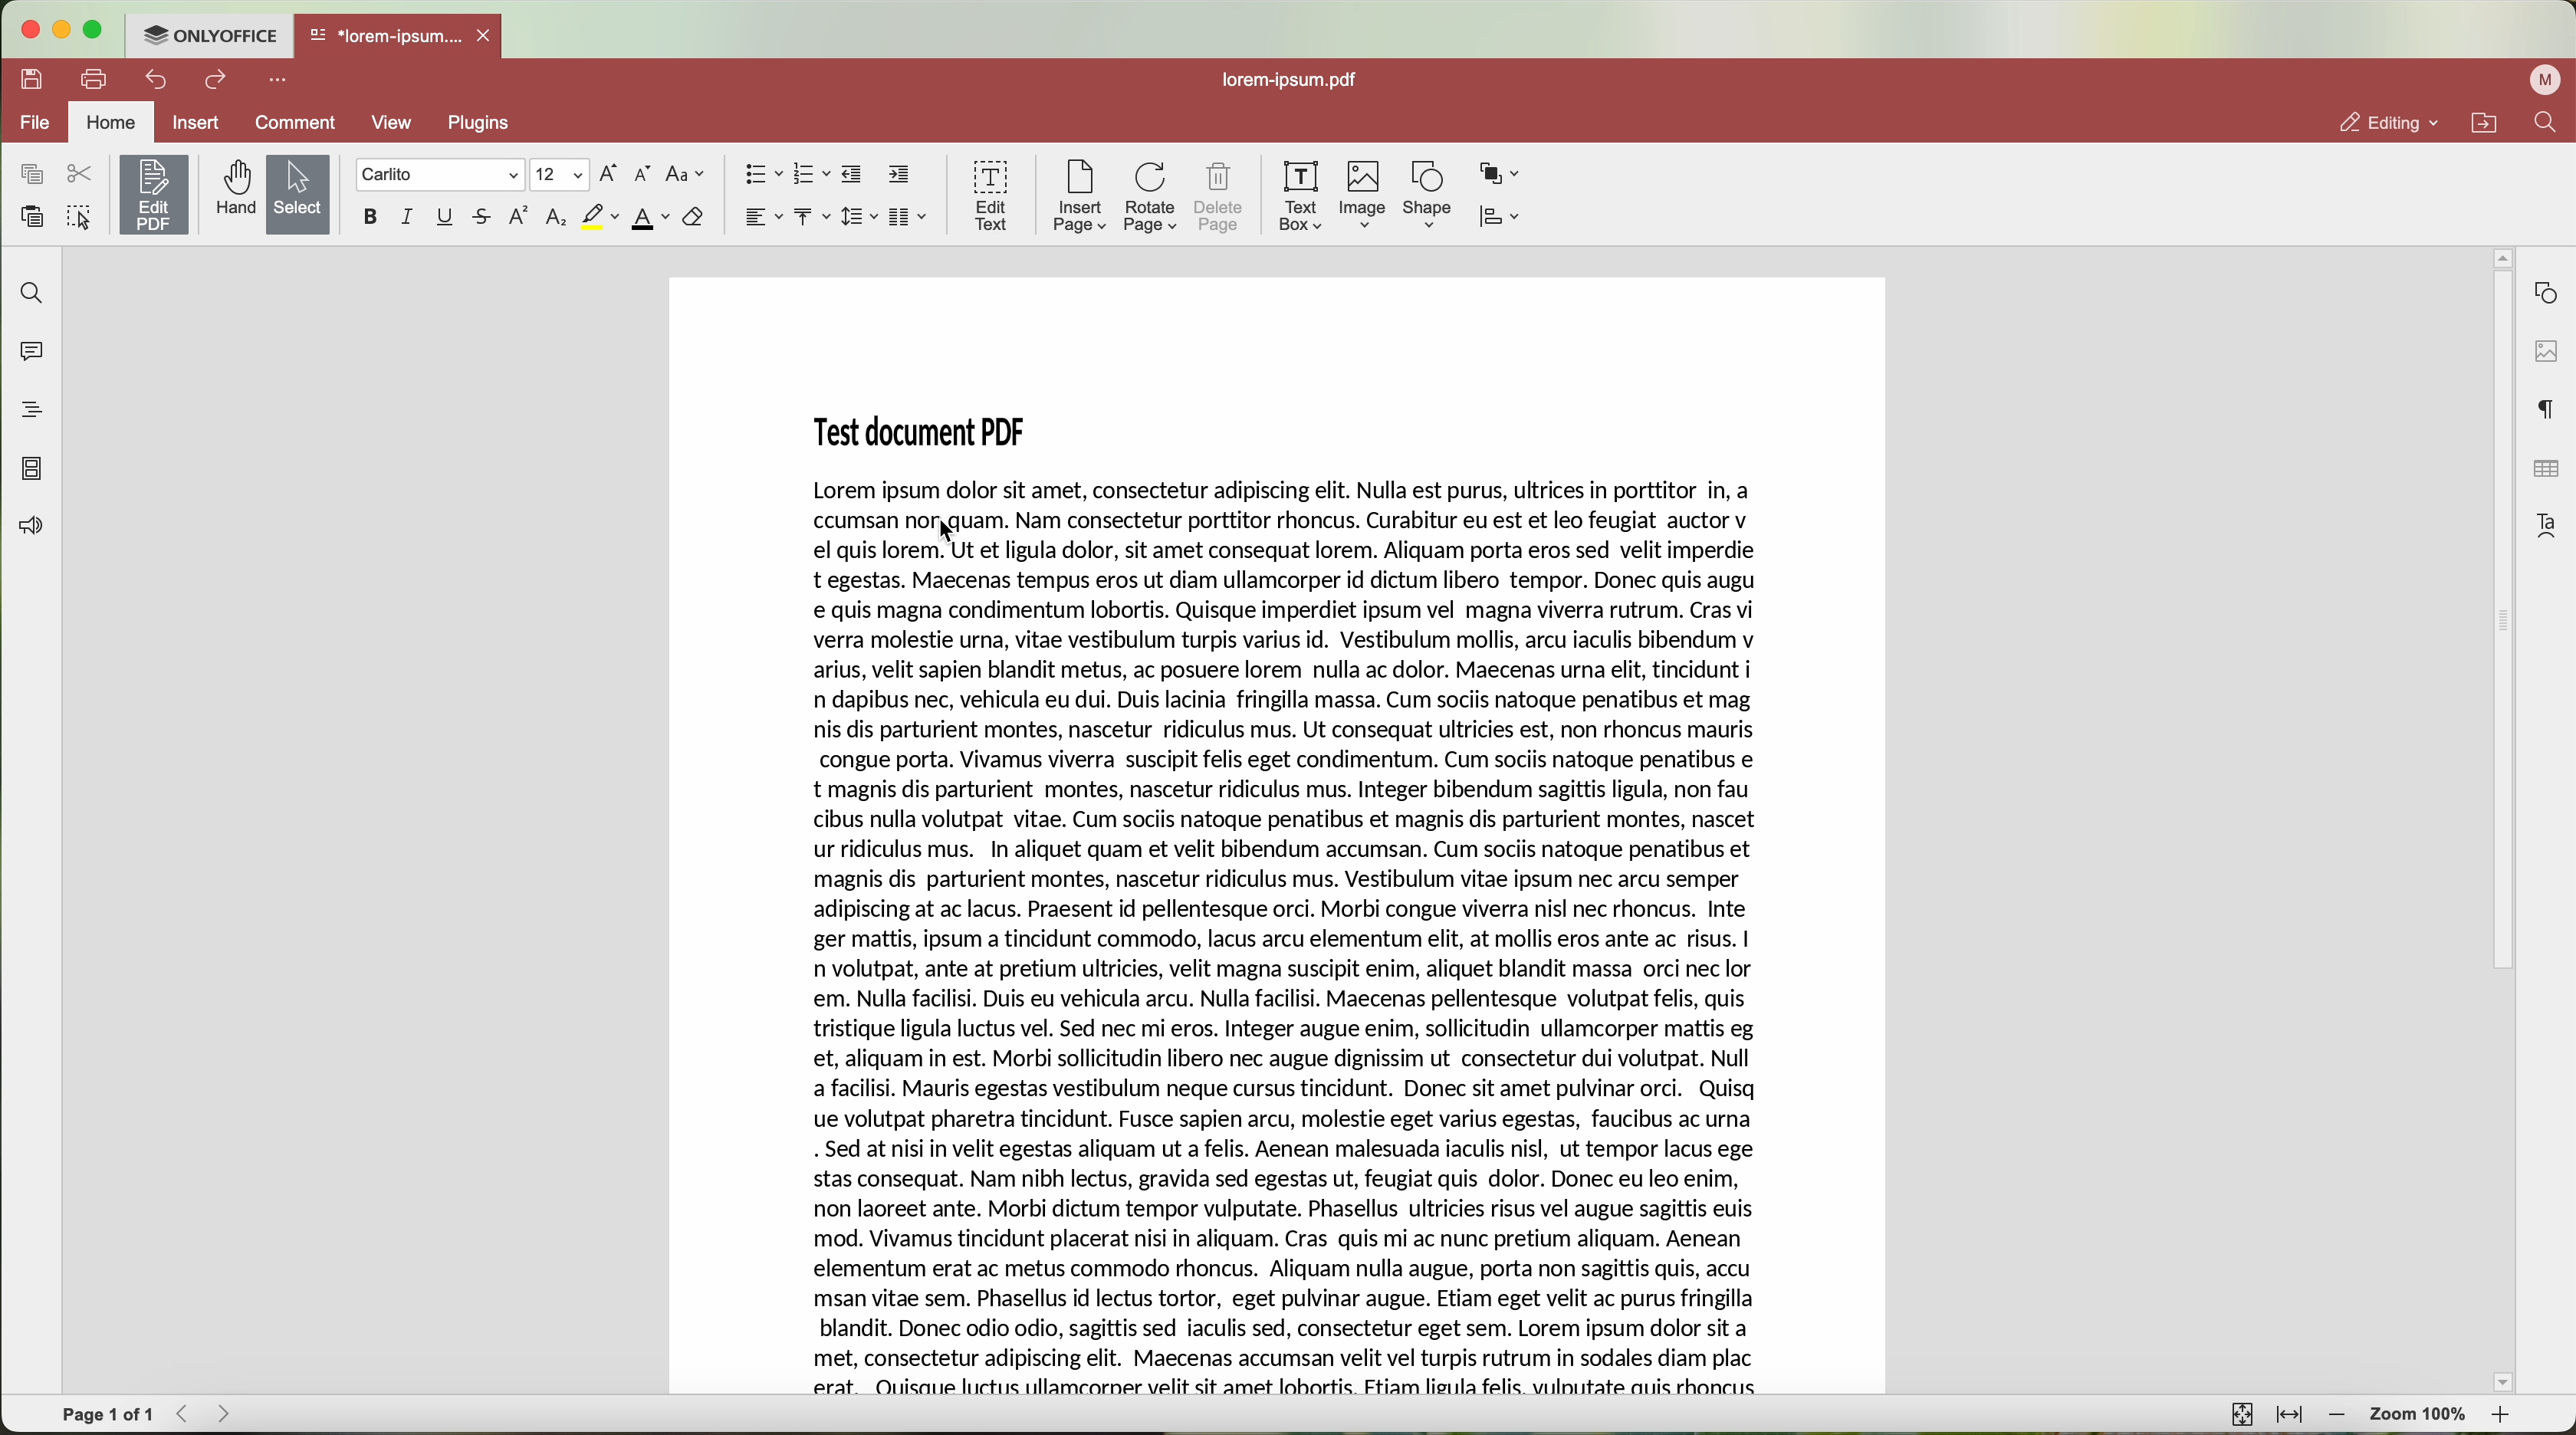  Describe the element at coordinates (2241, 1416) in the screenshot. I see `fit to page` at that location.